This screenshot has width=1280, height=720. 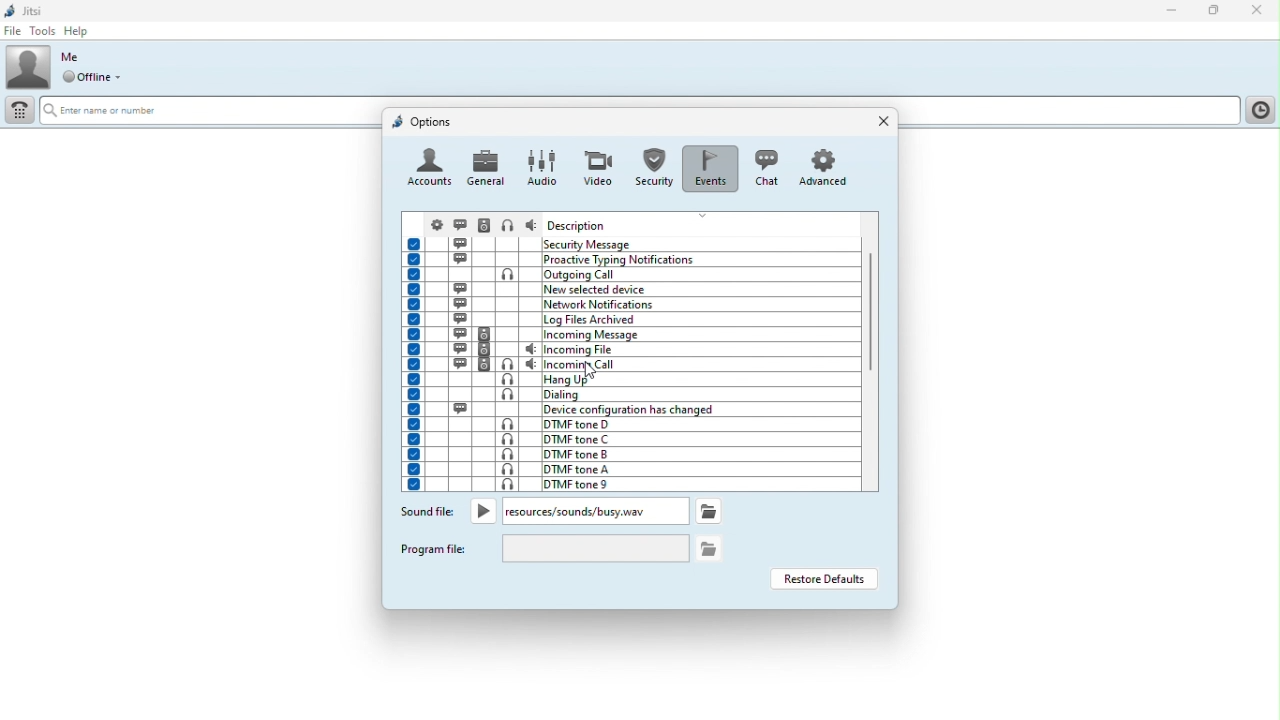 What do you see at coordinates (827, 167) in the screenshot?
I see `Advanced` at bounding box center [827, 167].